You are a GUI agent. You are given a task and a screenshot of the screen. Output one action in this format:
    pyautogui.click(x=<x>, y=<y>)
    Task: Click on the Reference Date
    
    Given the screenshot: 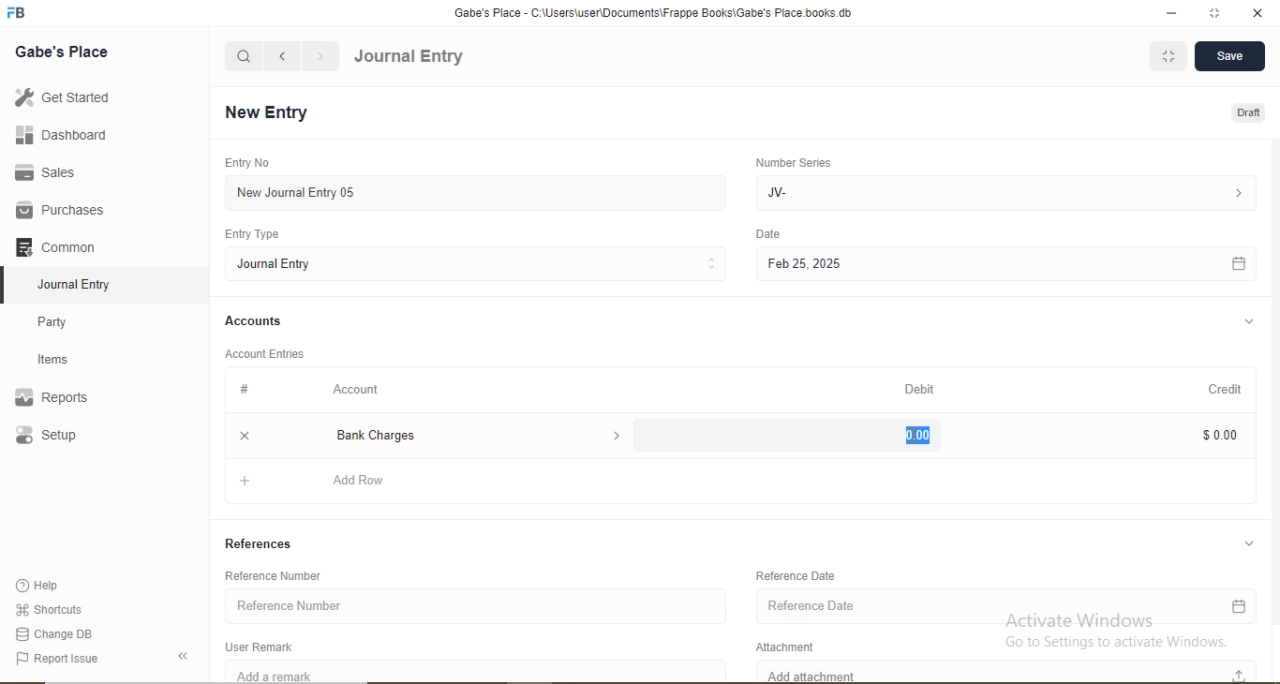 What is the action you would take?
    pyautogui.click(x=1006, y=608)
    